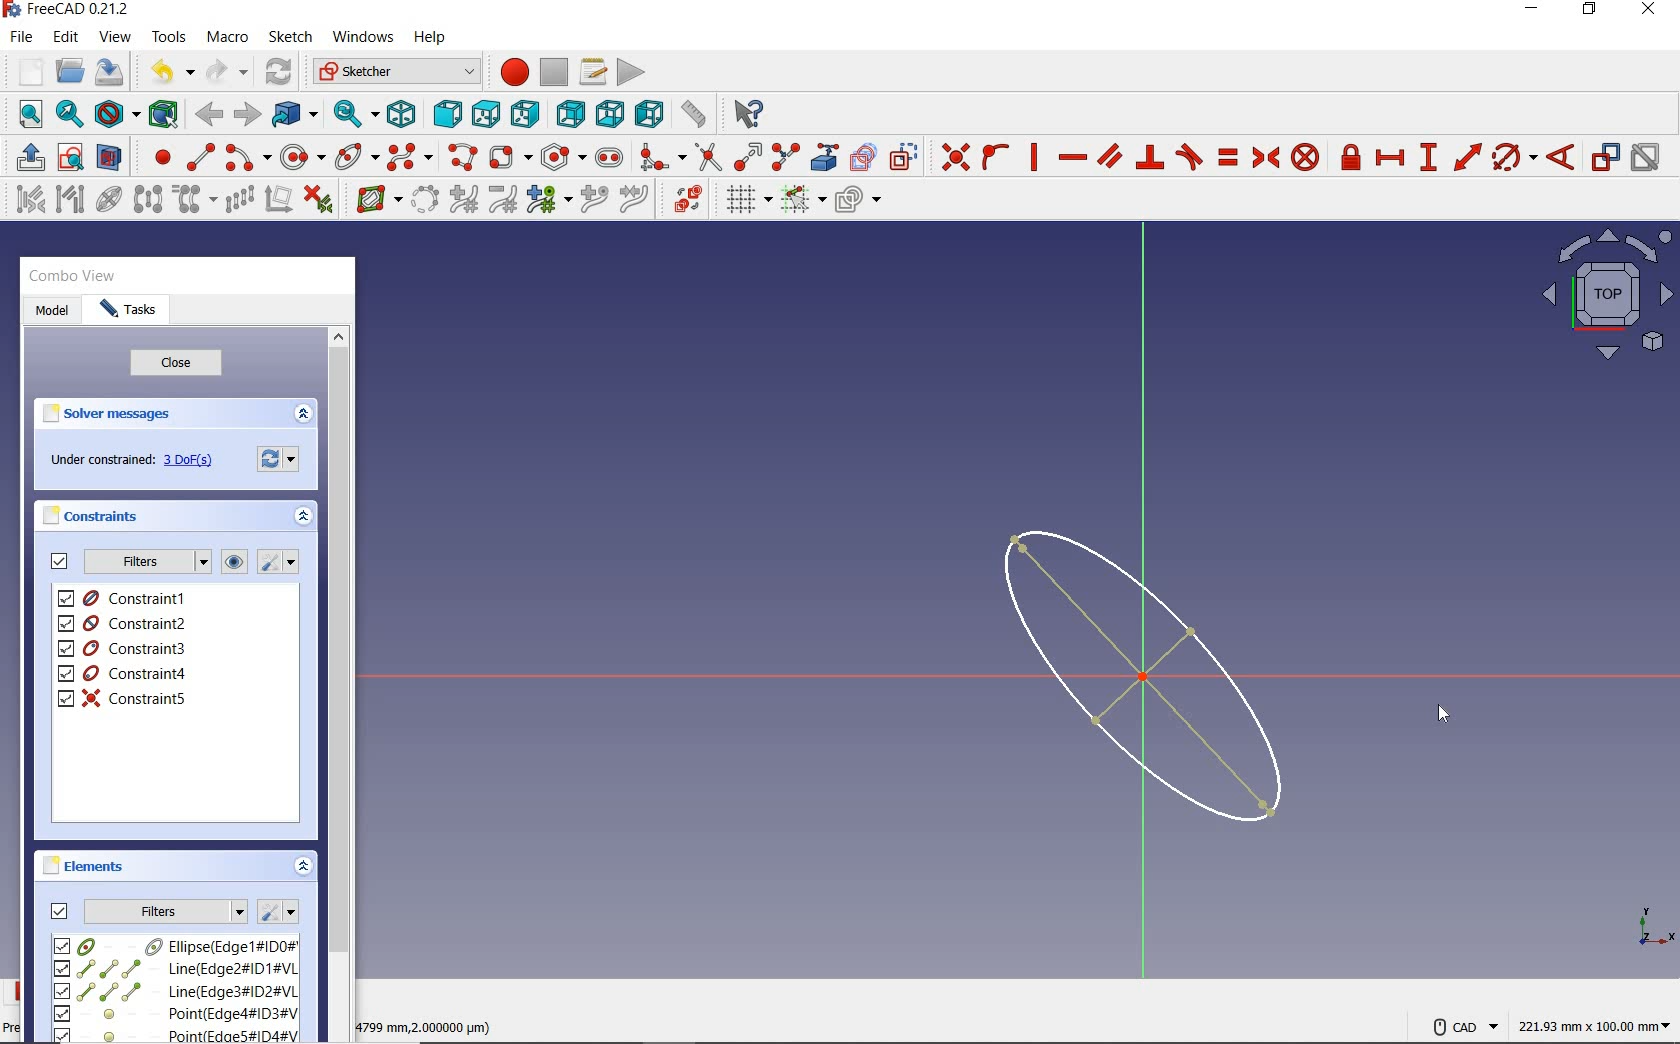 This screenshot has width=1680, height=1044. What do you see at coordinates (176, 364) in the screenshot?
I see `close` at bounding box center [176, 364].